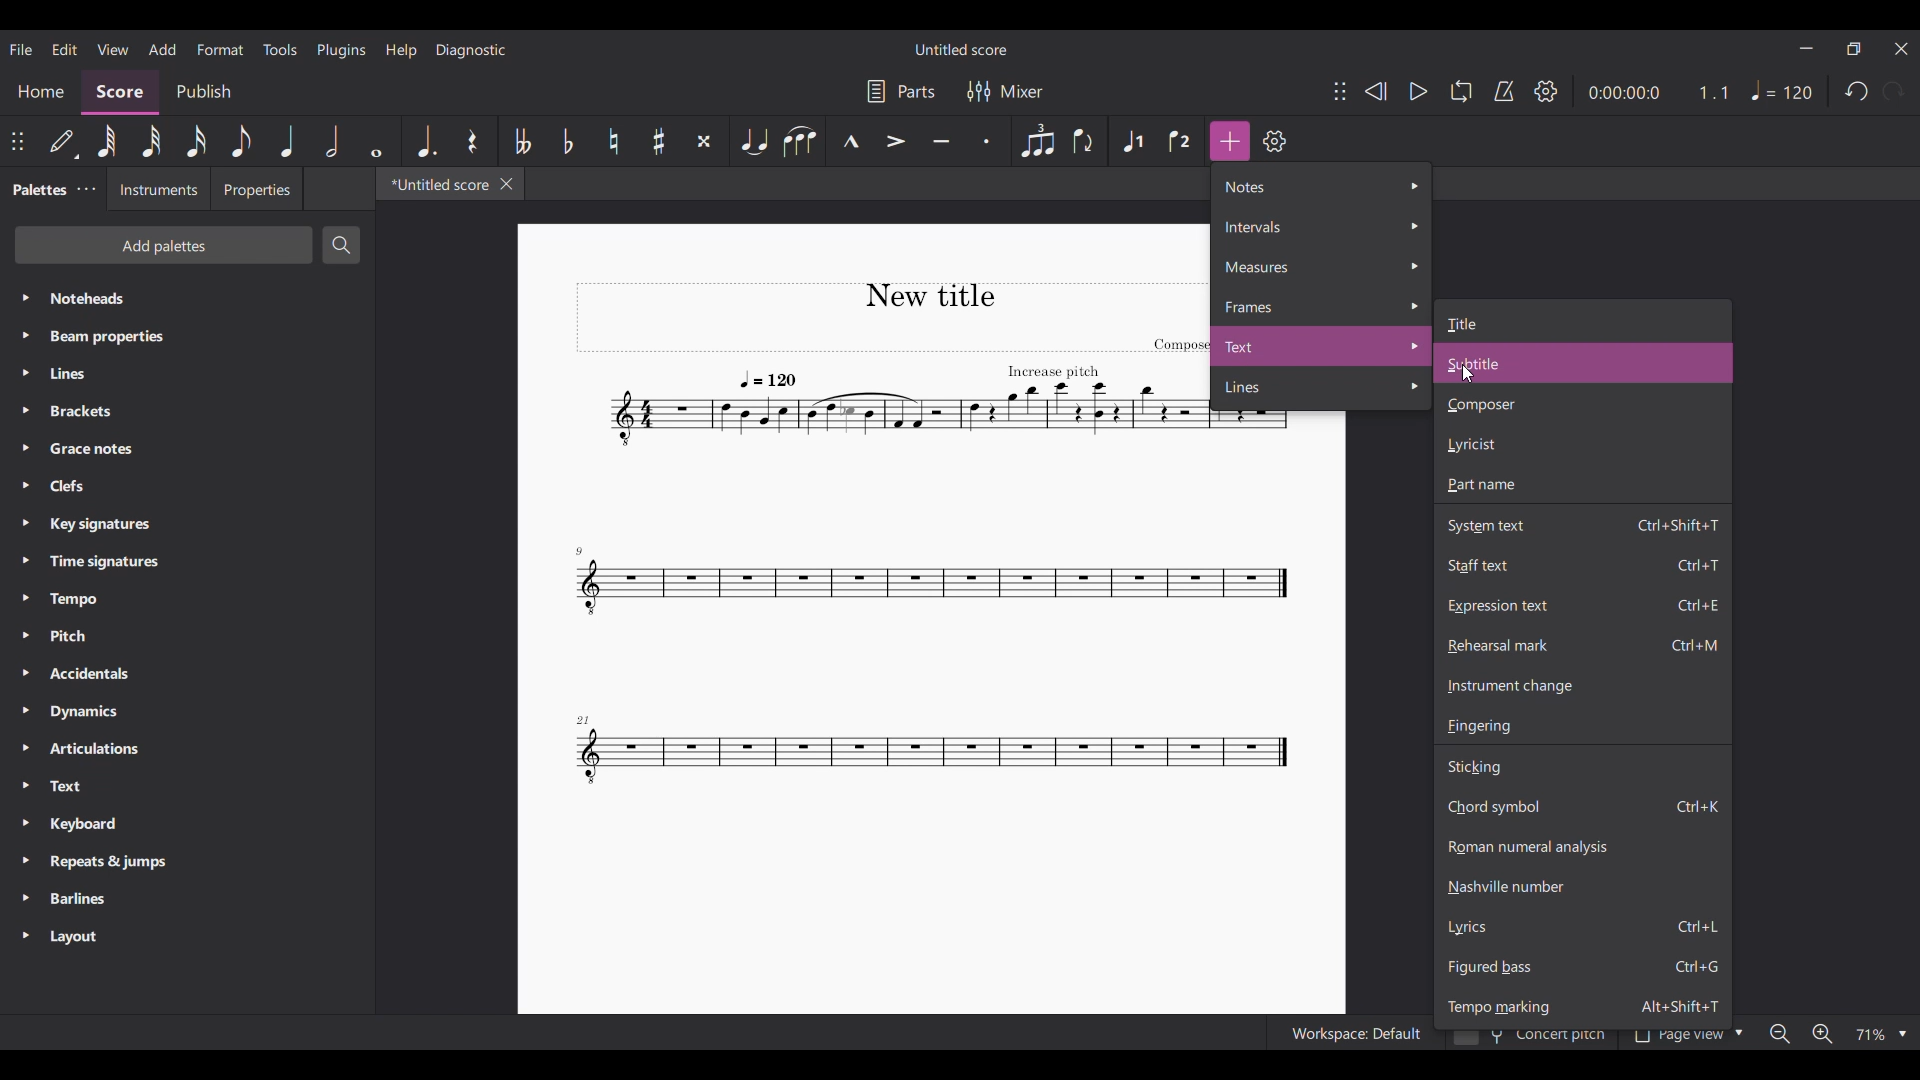  I want to click on 16th note, so click(196, 141).